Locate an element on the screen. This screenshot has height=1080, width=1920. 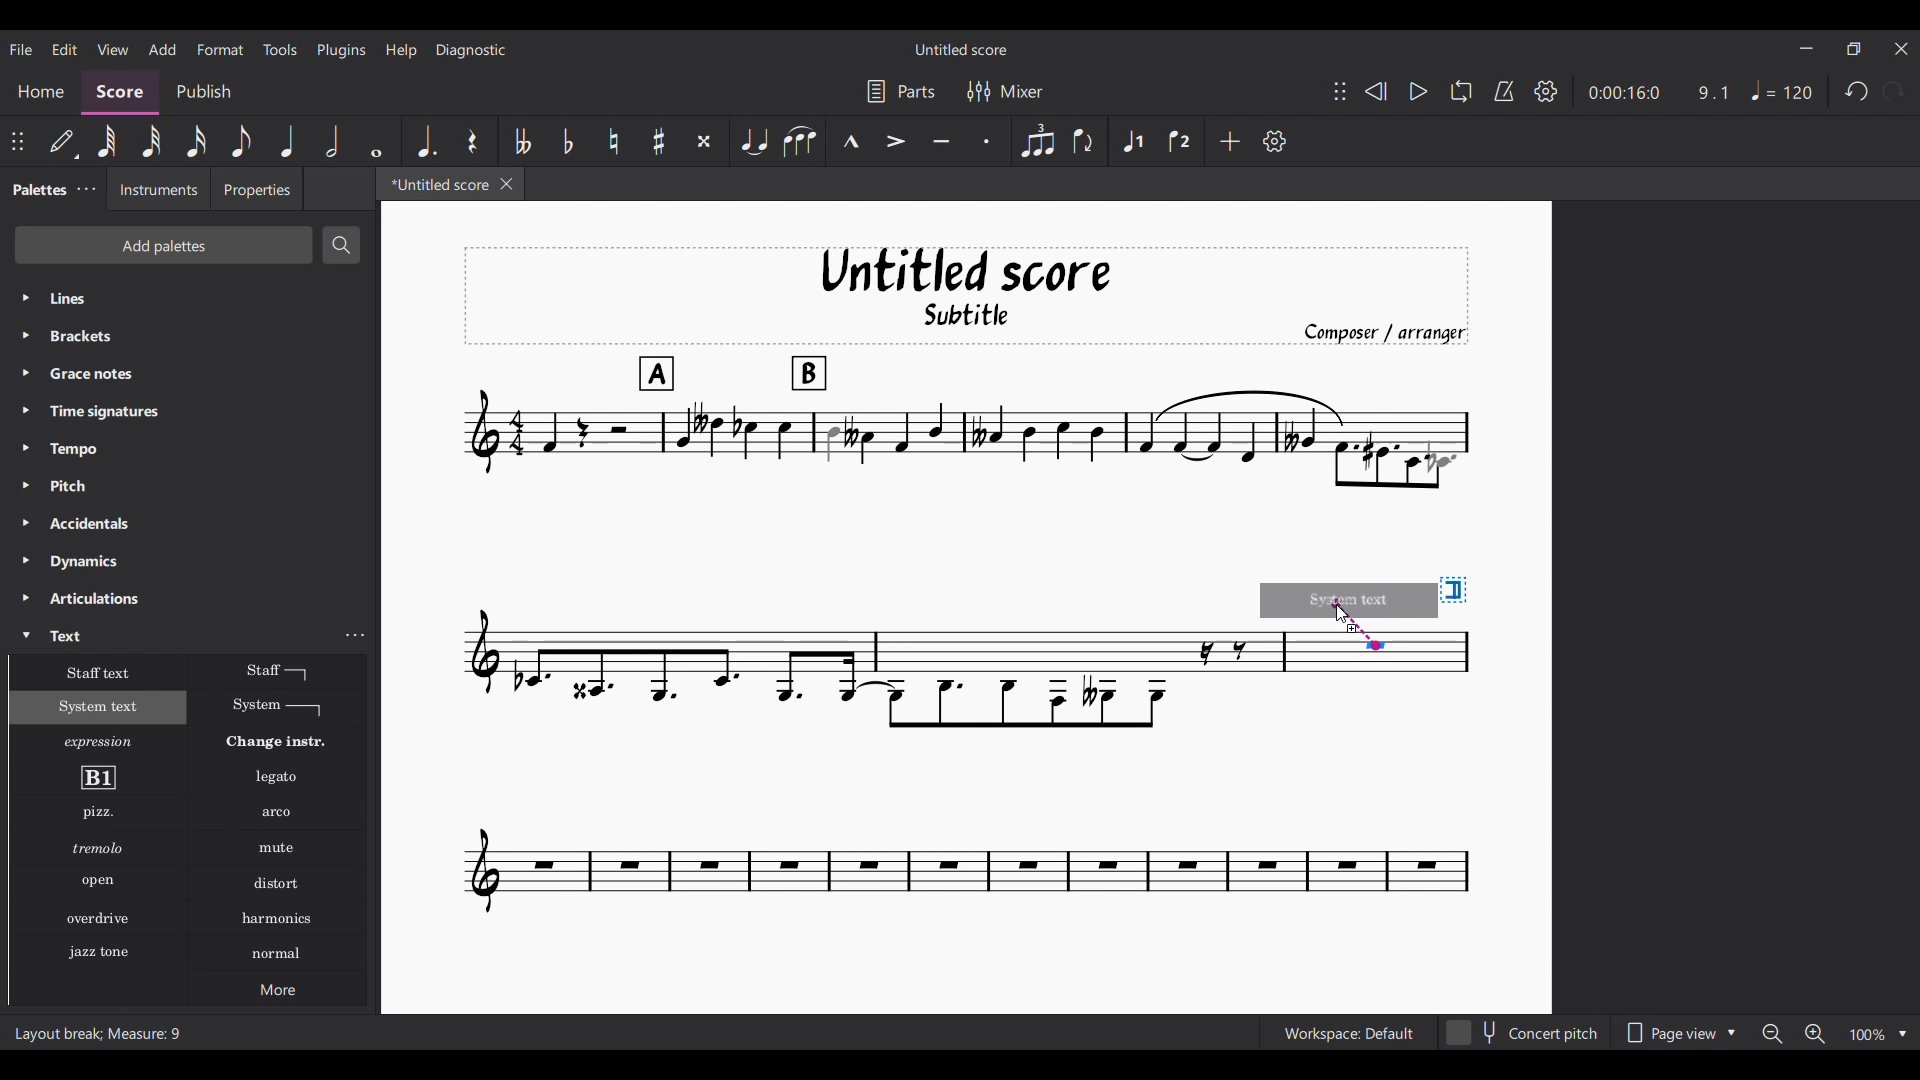
Text, highlighted by cursor is located at coordinates (171, 634).